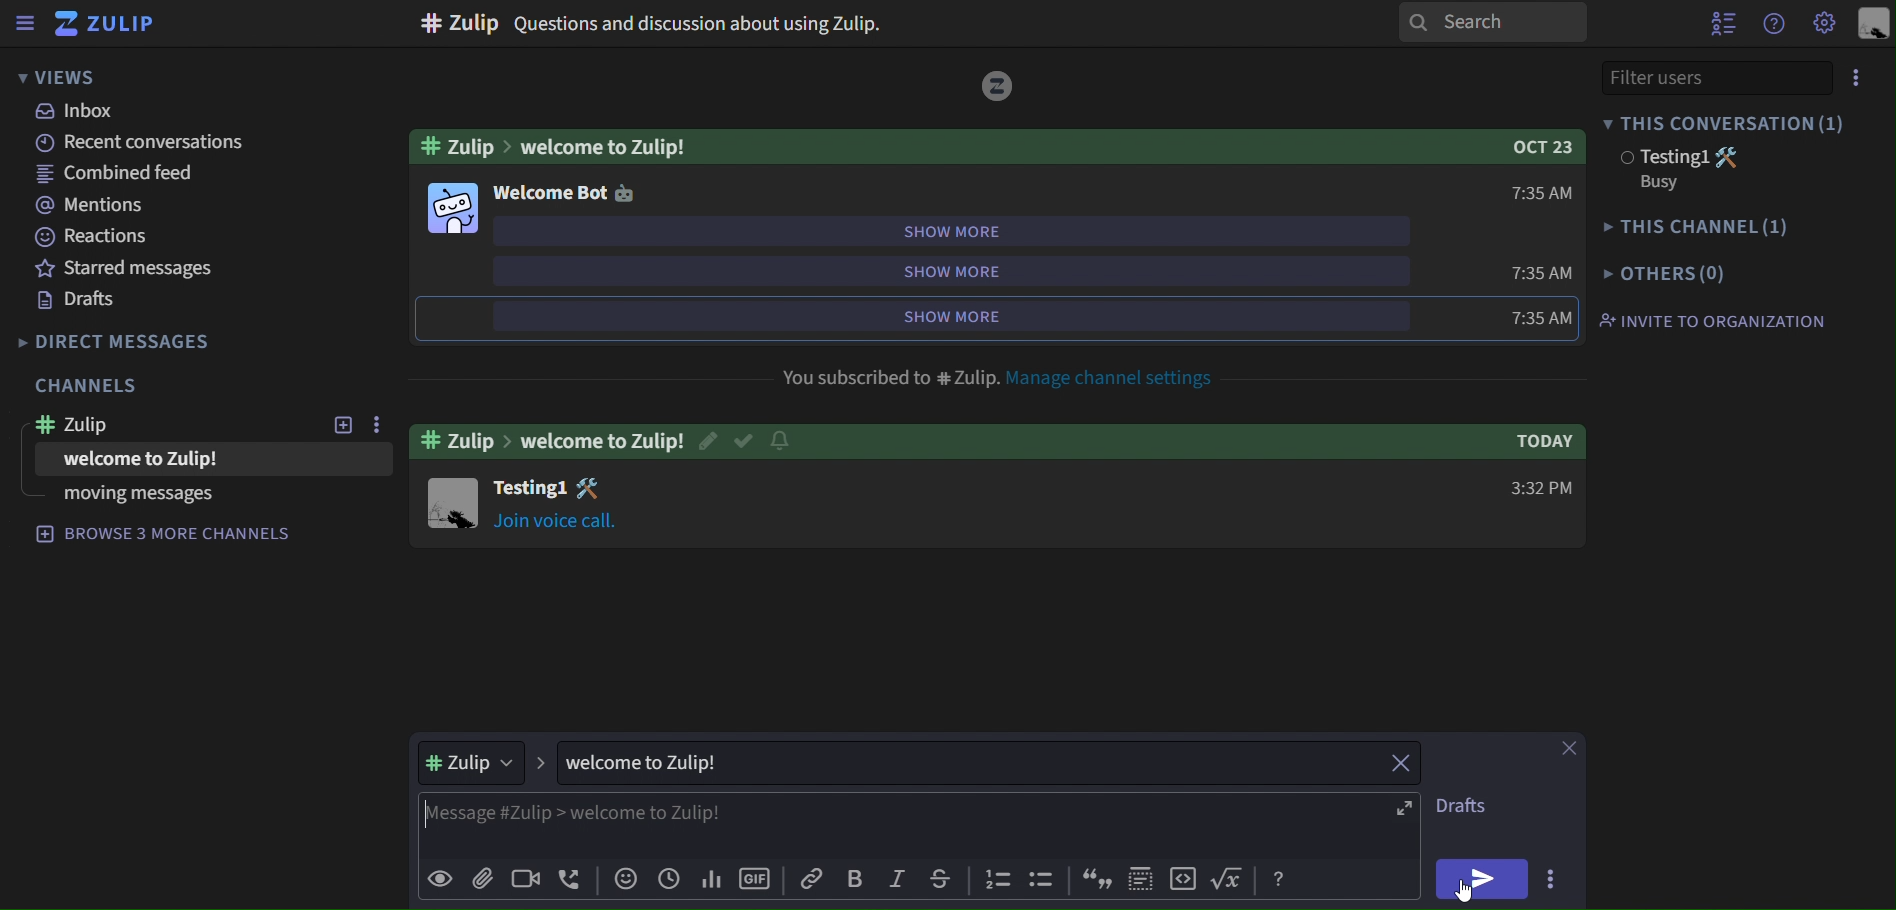  Describe the element at coordinates (887, 379) in the screenshot. I see `You subscribed to #Zulip` at that location.